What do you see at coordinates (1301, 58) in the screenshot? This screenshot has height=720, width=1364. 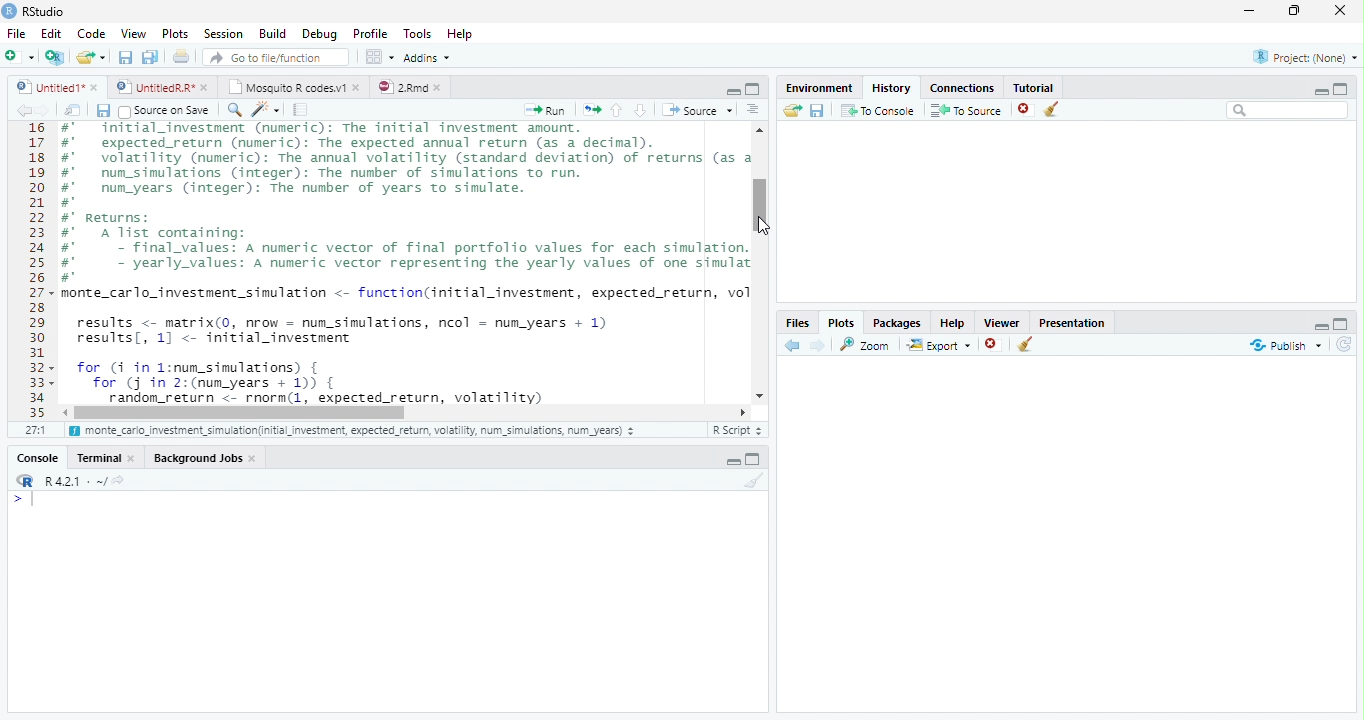 I see `Project: (None)` at bounding box center [1301, 58].